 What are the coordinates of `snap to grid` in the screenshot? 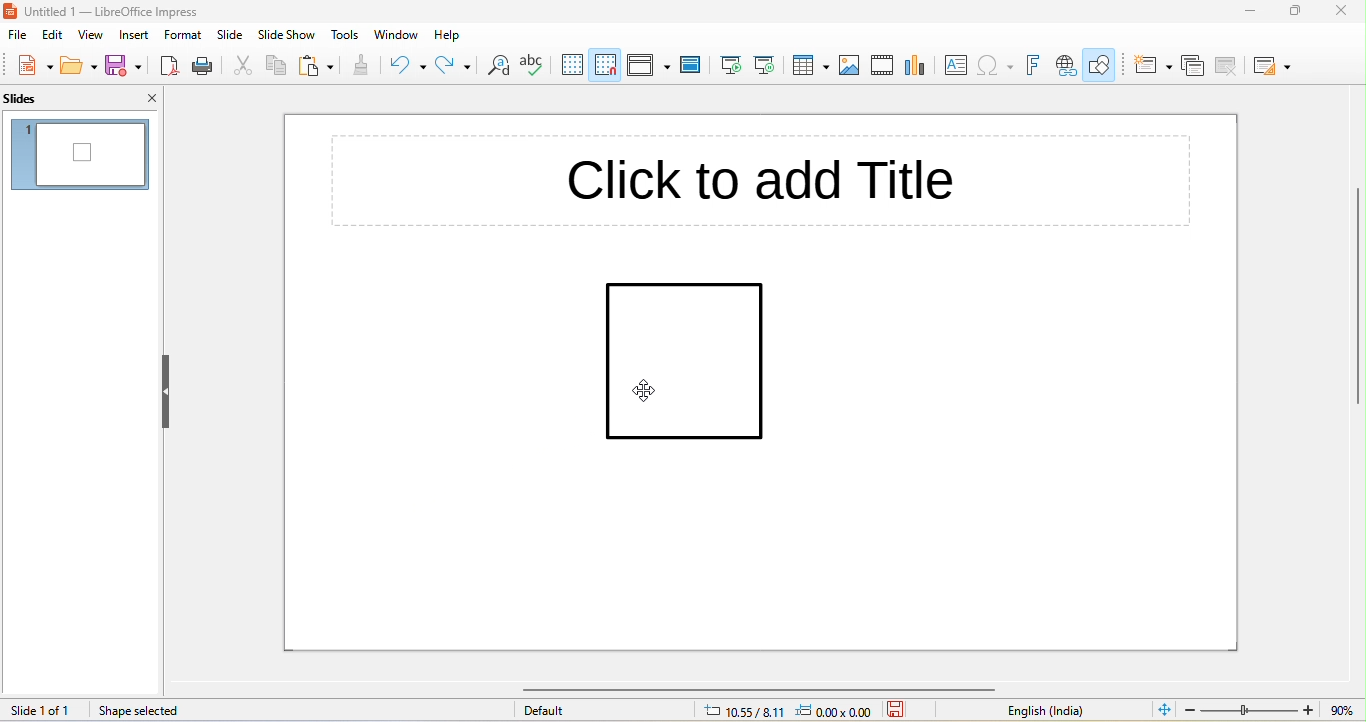 It's located at (604, 65).